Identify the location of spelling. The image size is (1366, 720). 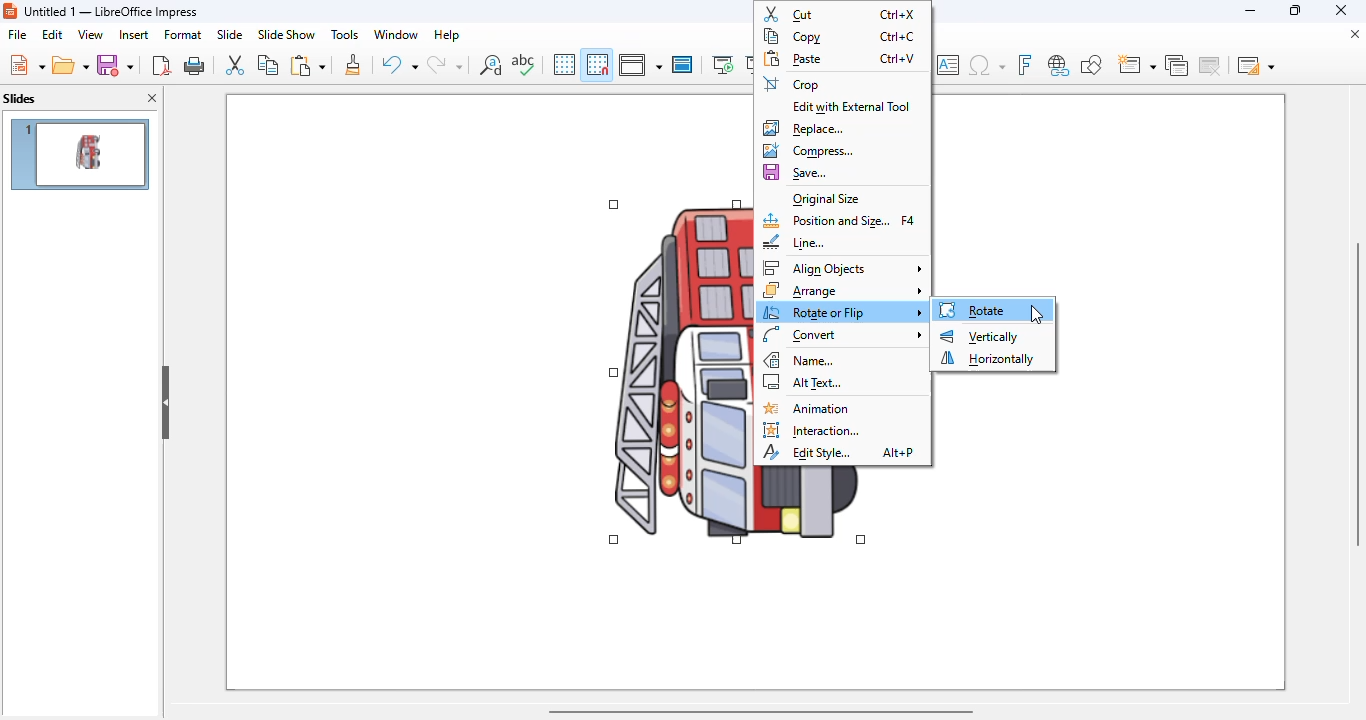
(524, 65).